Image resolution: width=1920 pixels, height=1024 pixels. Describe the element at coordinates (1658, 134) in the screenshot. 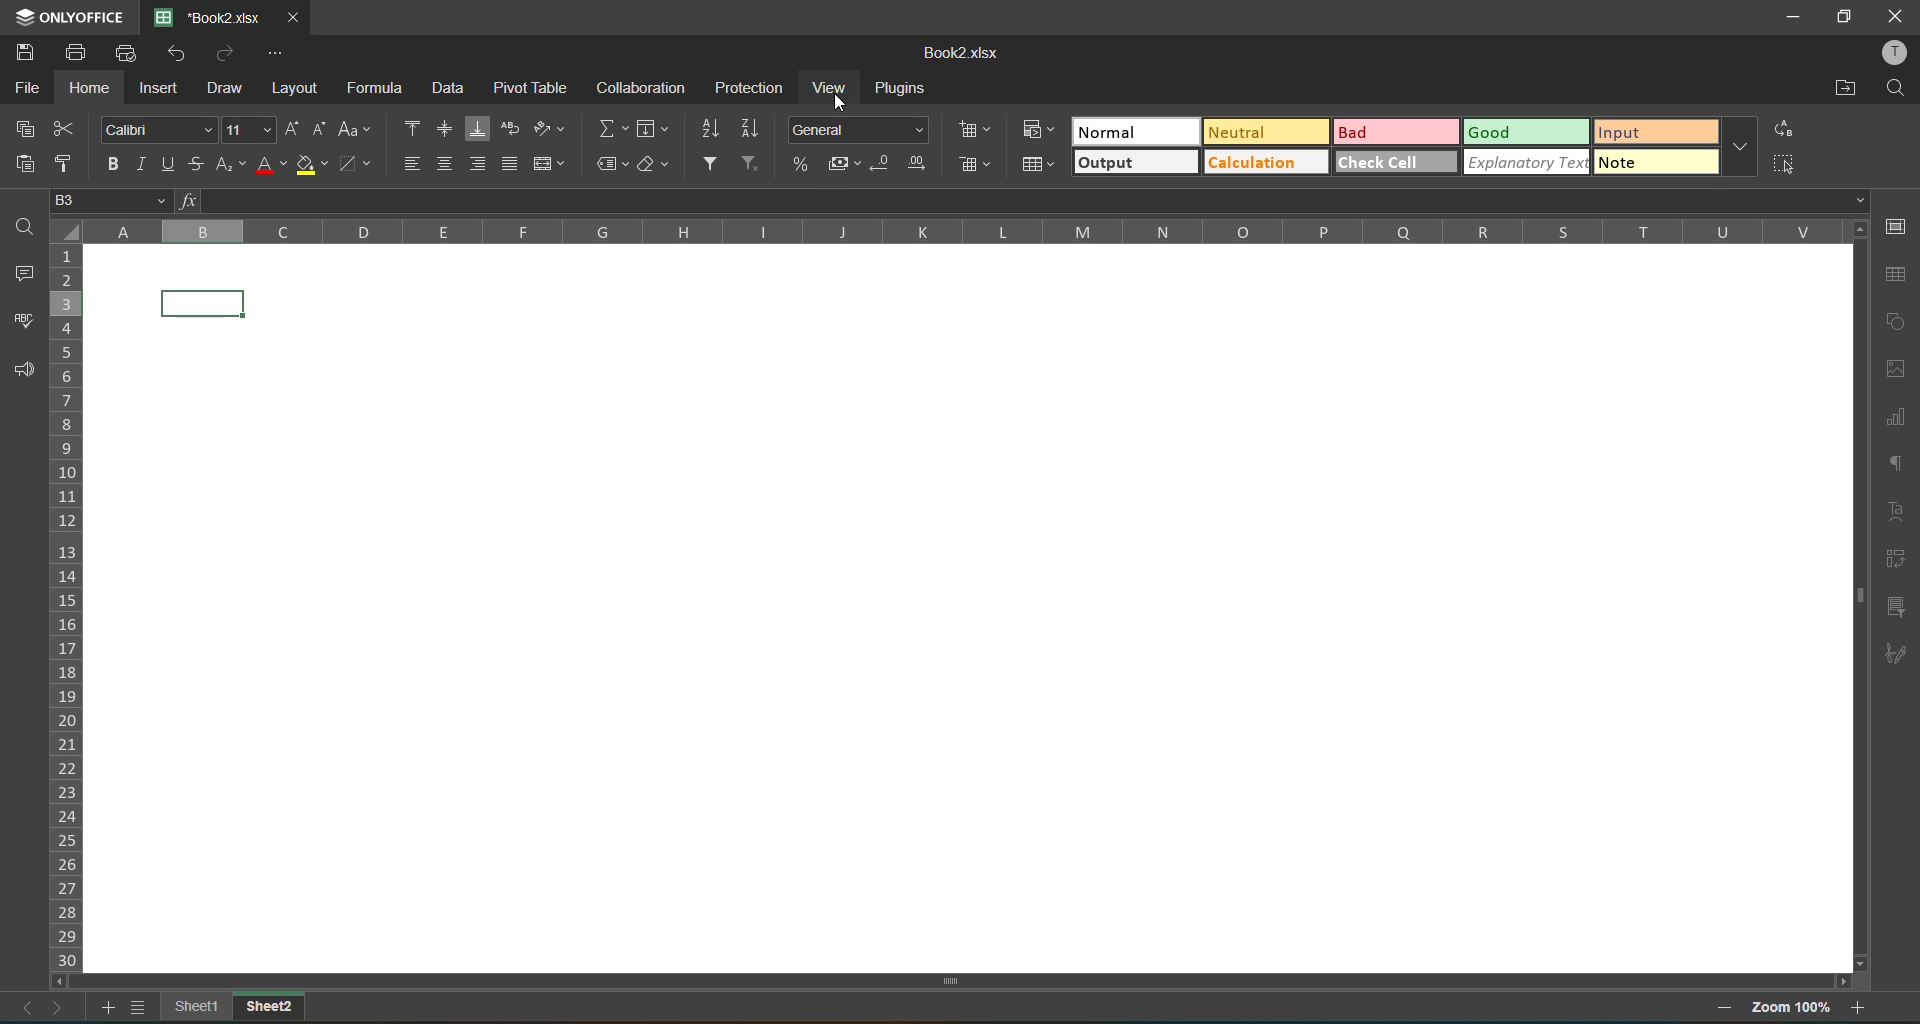

I see `input` at that location.